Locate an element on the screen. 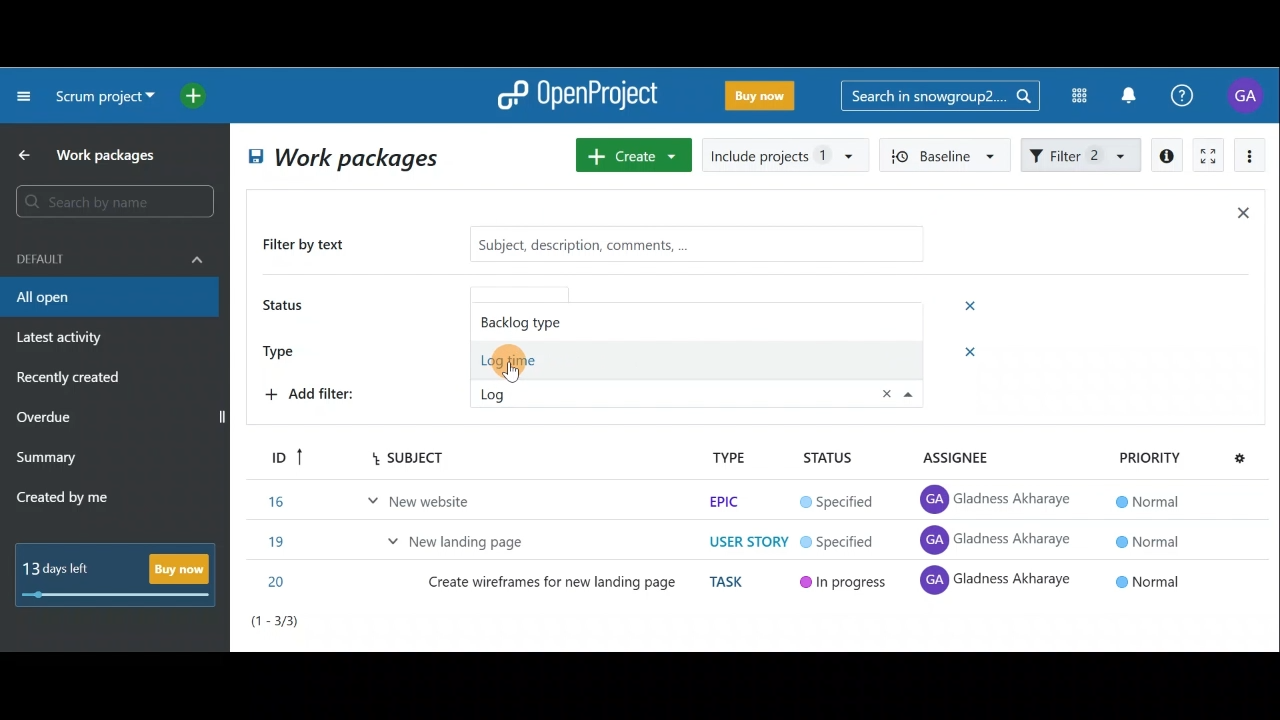 The width and height of the screenshot is (1280, 720). ASSIGNEE is located at coordinates (968, 458).